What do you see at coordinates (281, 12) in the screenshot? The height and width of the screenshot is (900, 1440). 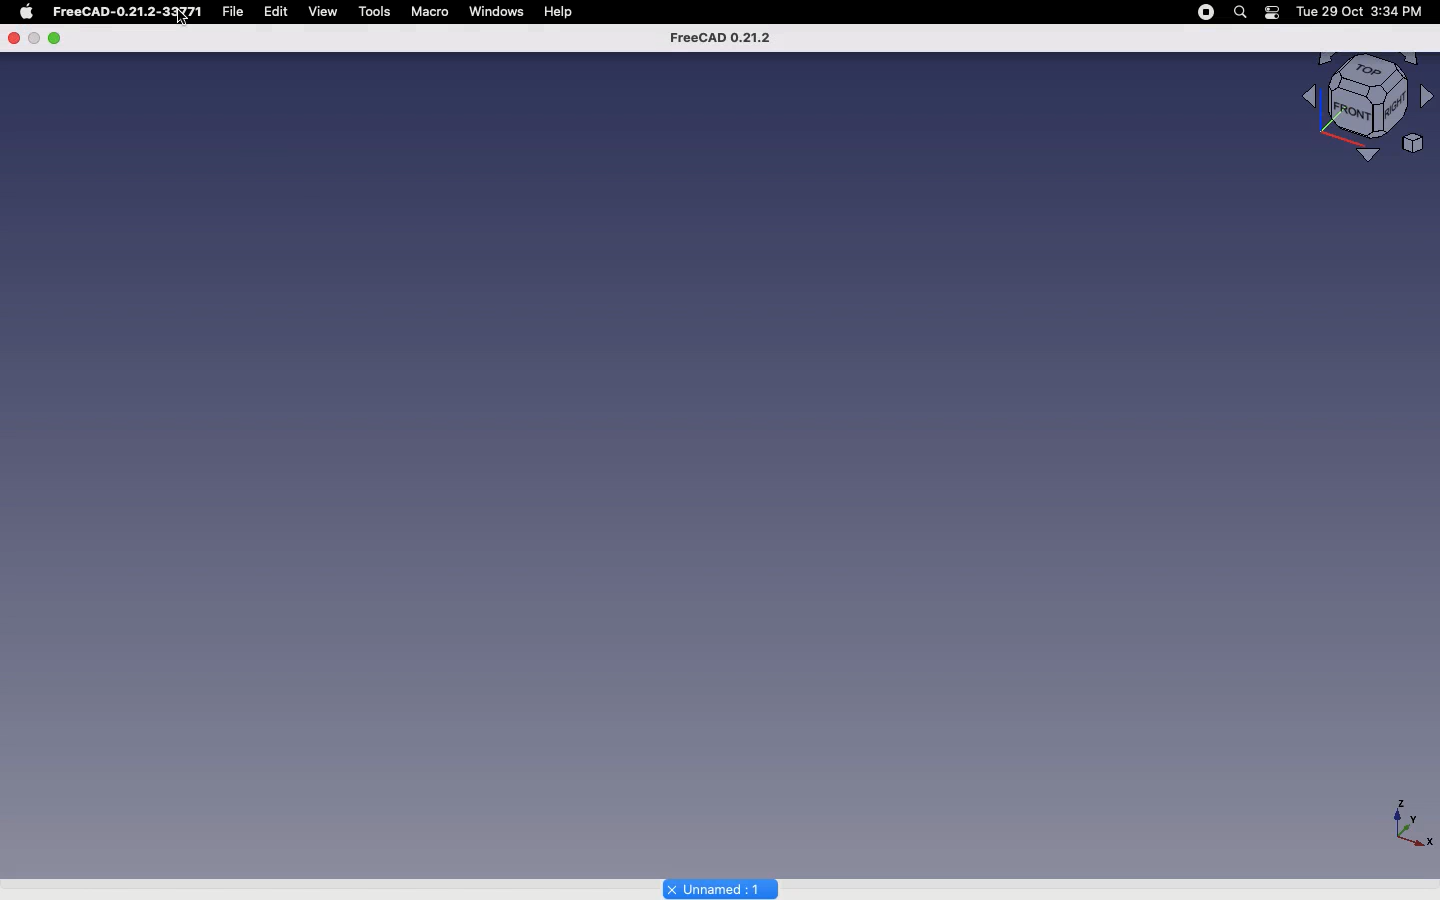 I see `Edit` at bounding box center [281, 12].